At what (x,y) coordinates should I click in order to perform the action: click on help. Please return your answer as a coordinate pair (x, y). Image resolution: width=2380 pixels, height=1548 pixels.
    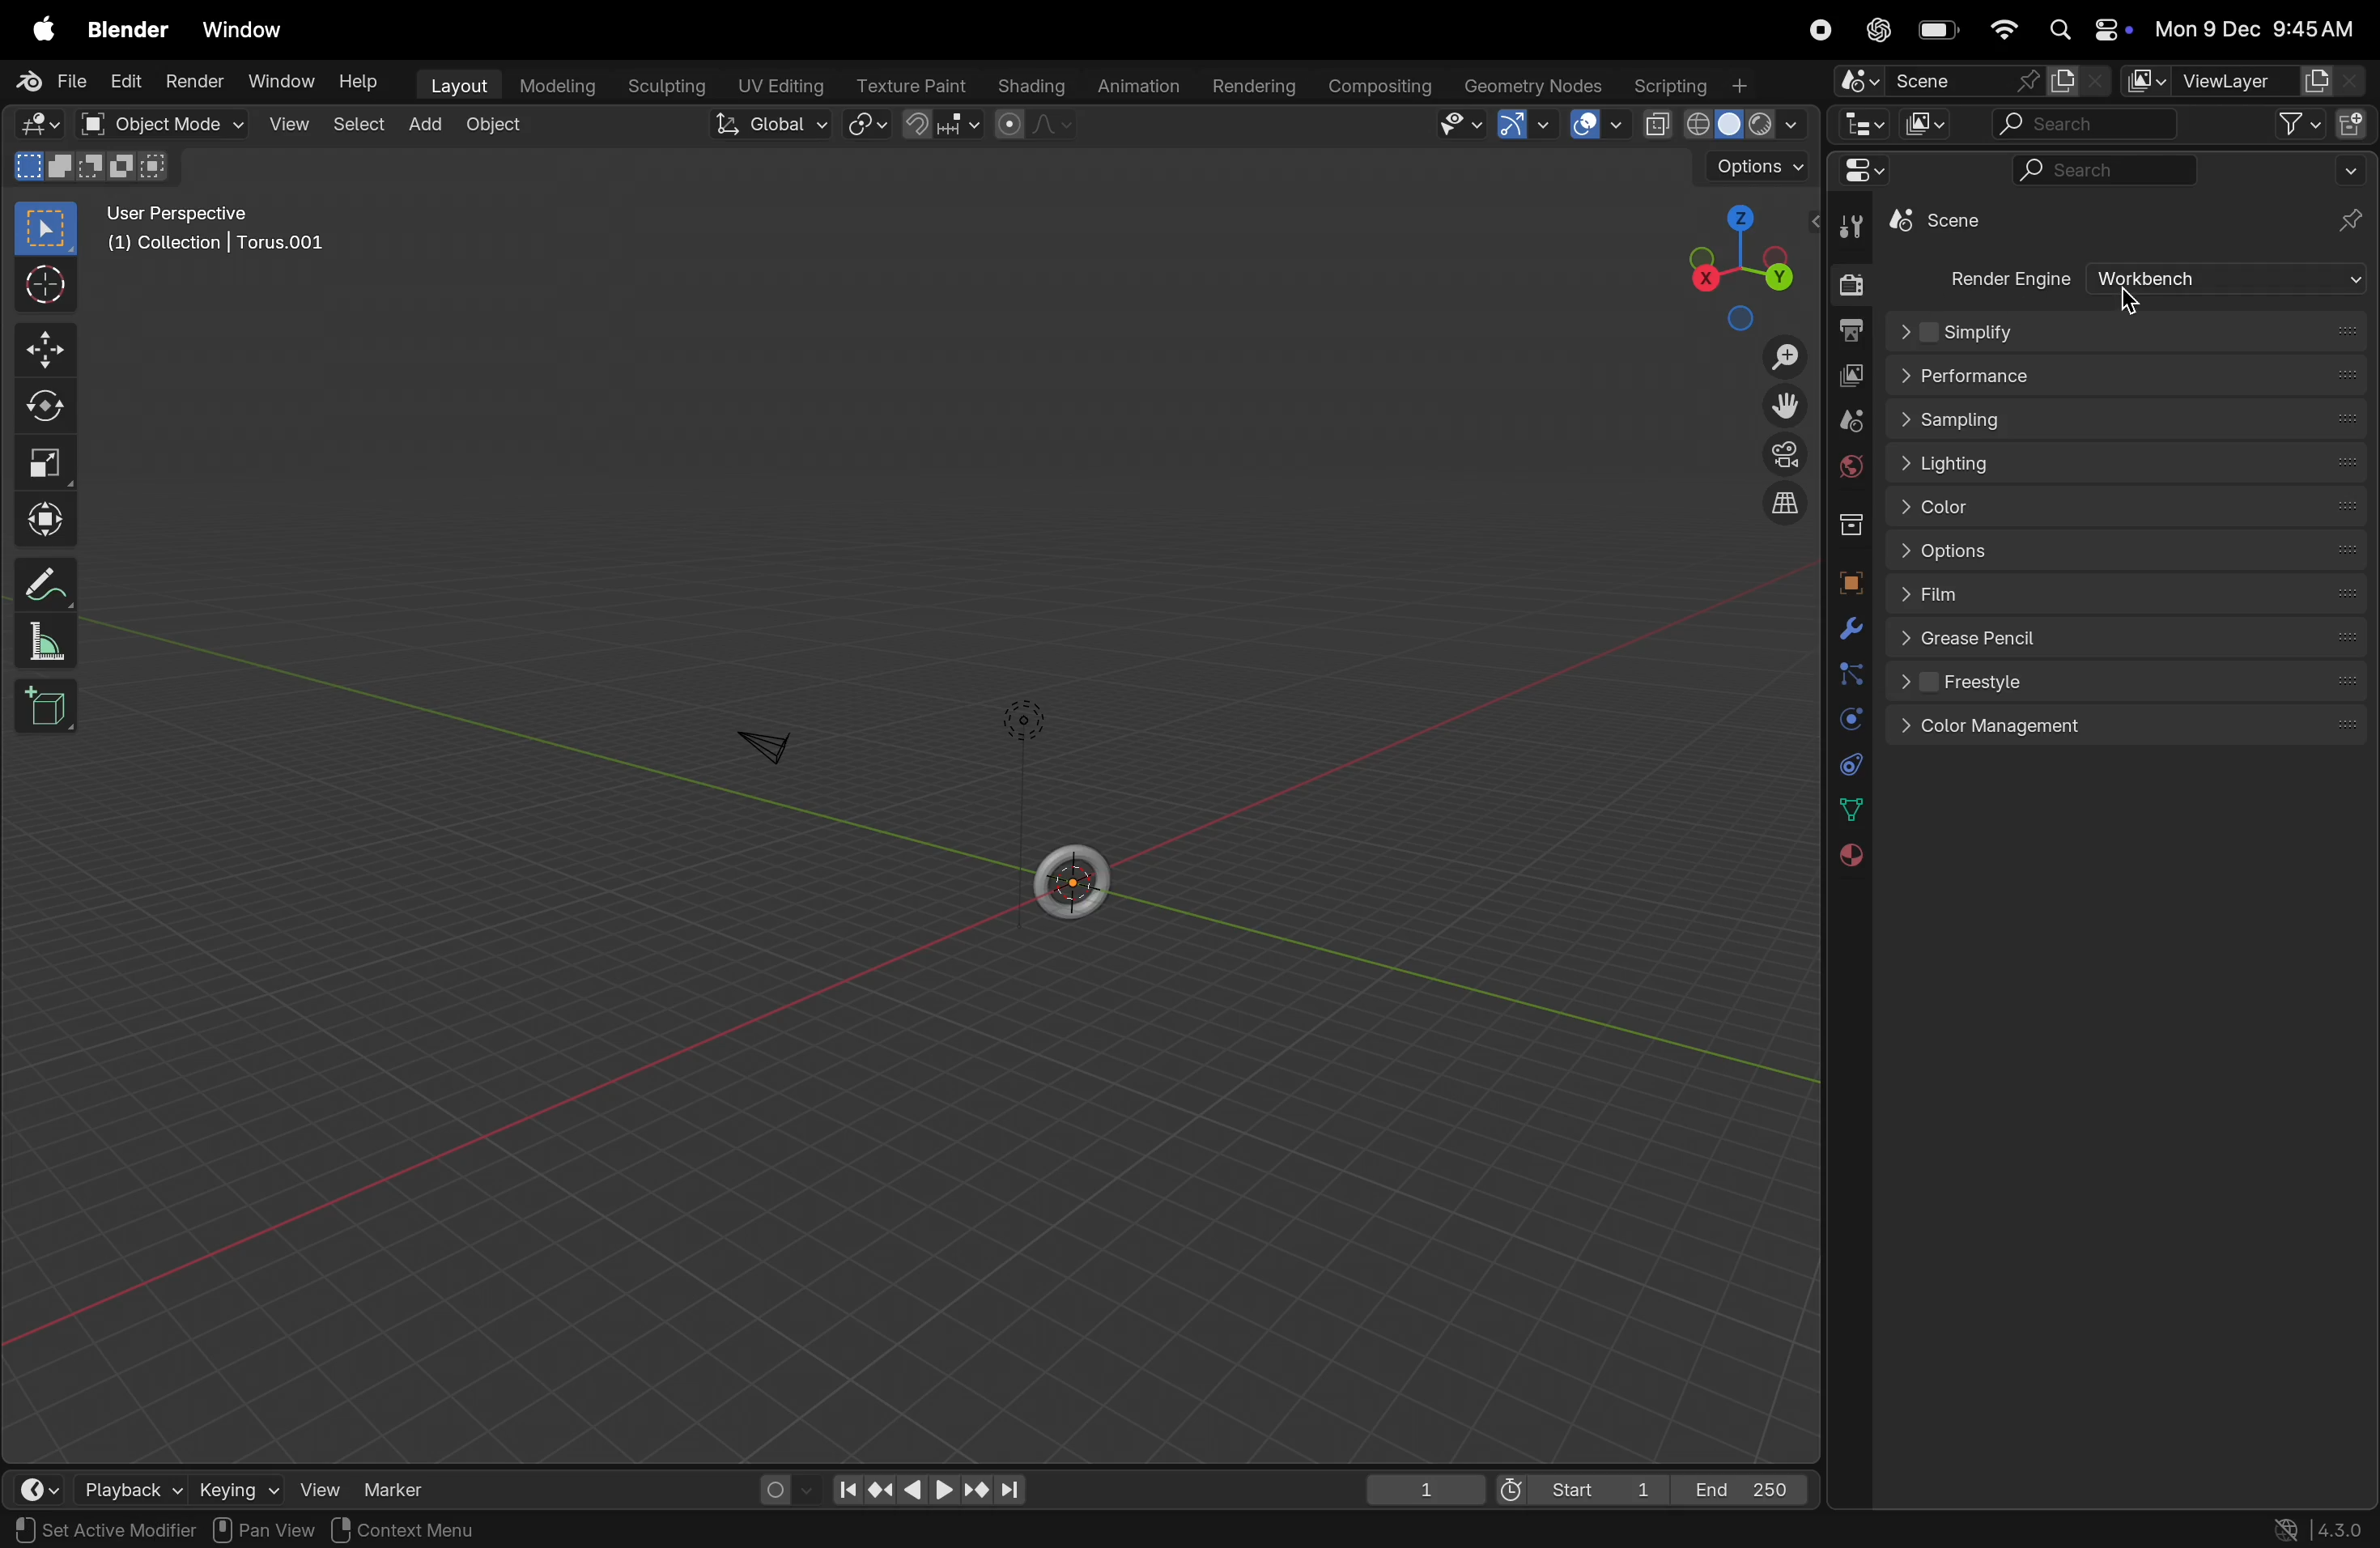
    Looking at the image, I should click on (360, 83).